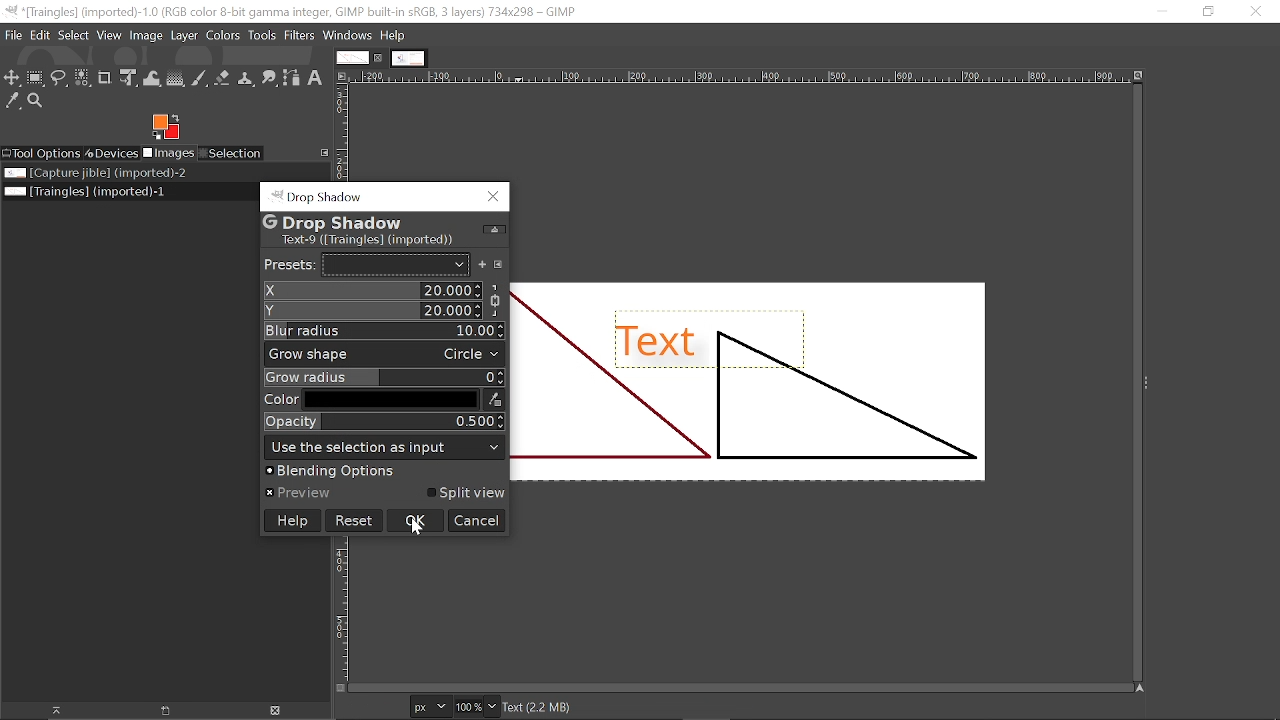 The image size is (1280, 720). Describe the element at coordinates (168, 153) in the screenshot. I see `Imges` at that location.